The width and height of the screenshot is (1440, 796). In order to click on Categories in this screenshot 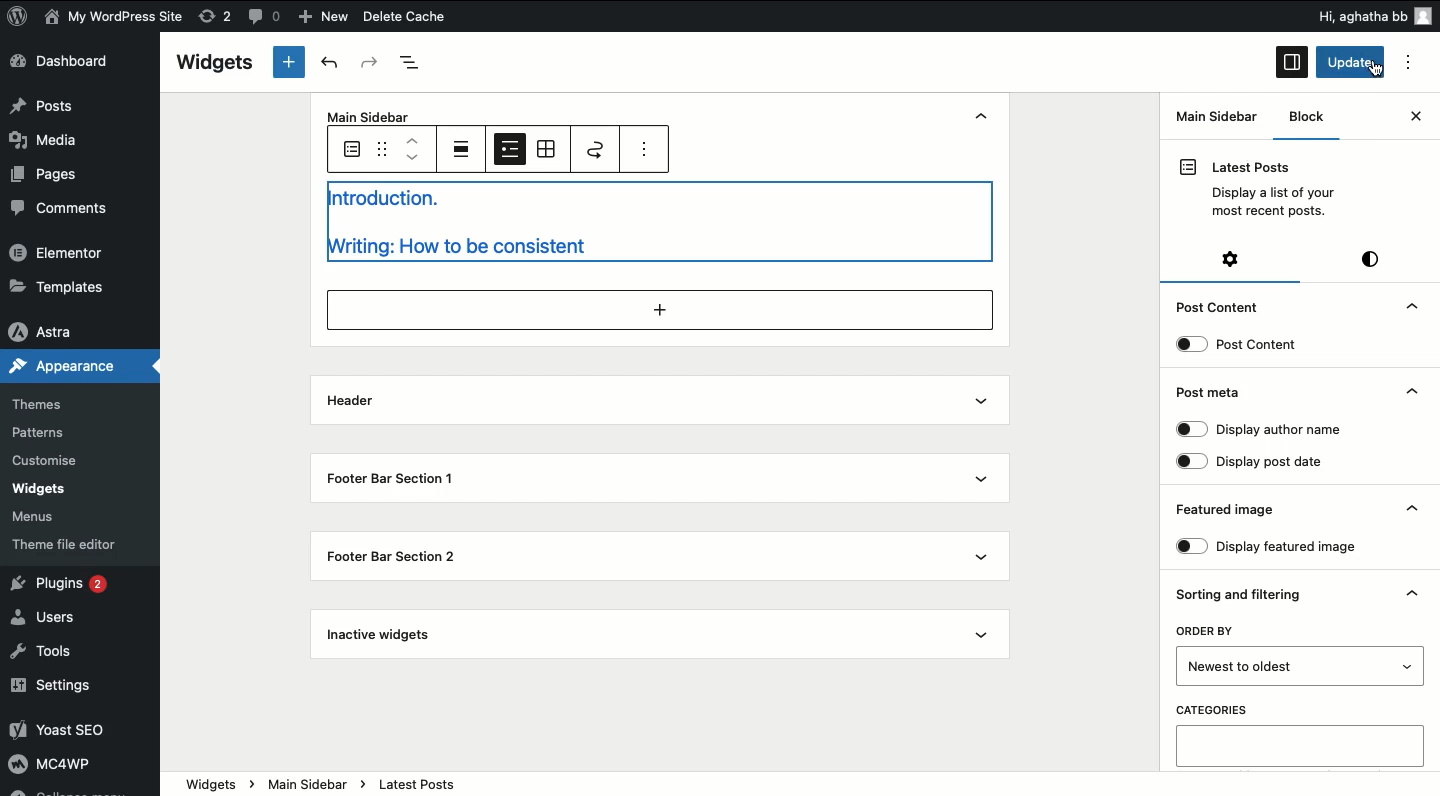, I will do `click(1298, 747)`.